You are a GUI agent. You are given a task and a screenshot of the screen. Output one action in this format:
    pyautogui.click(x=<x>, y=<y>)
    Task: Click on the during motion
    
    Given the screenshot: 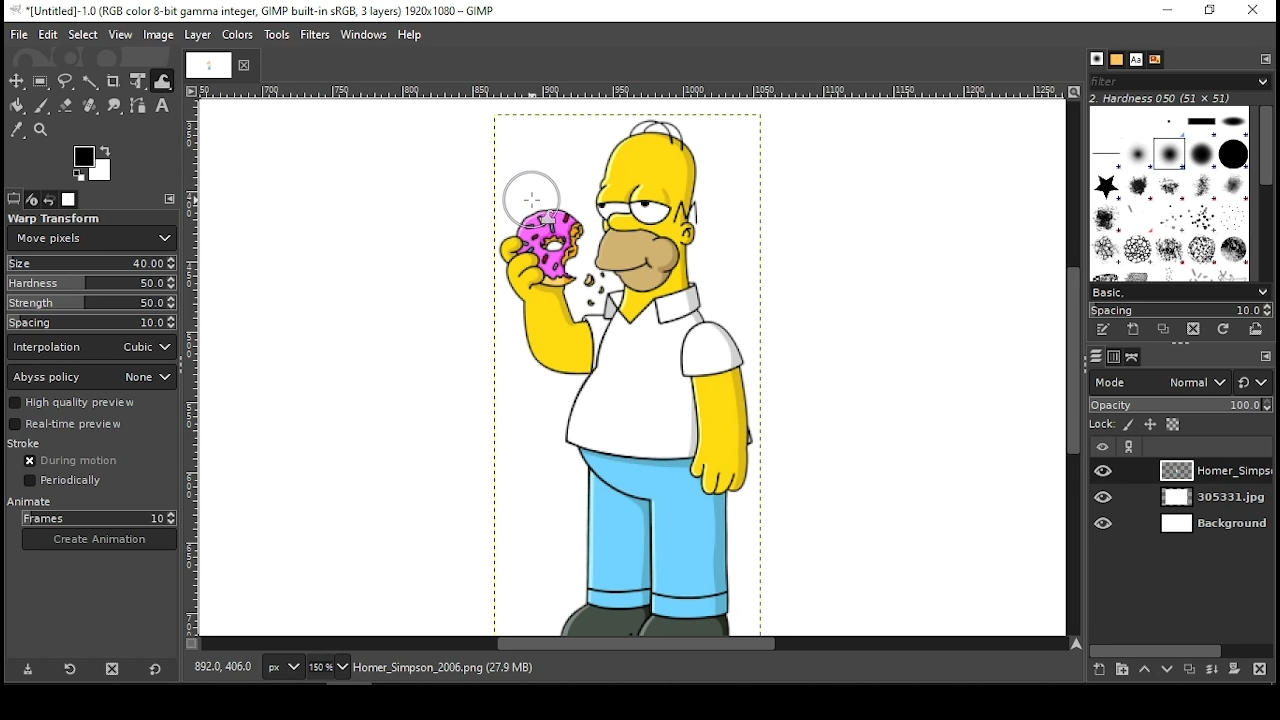 What is the action you would take?
    pyautogui.click(x=76, y=460)
    